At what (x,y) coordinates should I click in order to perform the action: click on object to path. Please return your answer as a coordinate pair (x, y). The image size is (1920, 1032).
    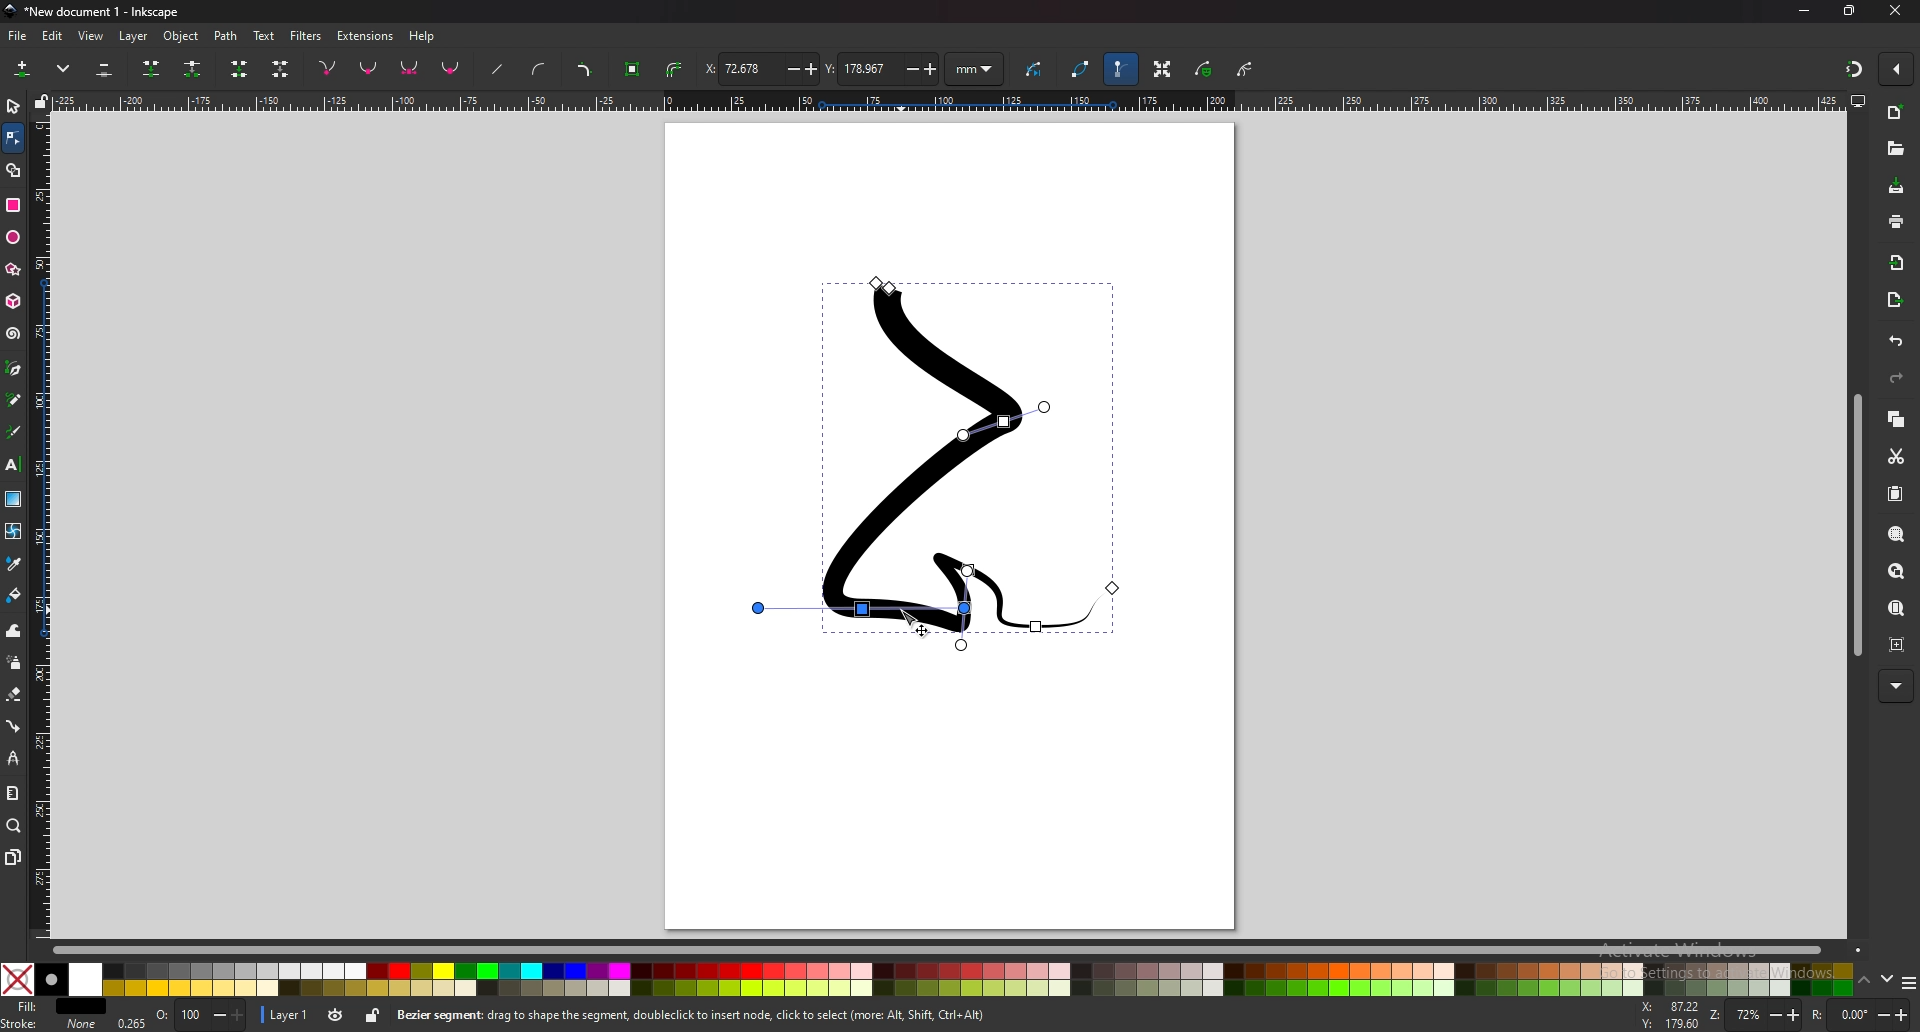
    Looking at the image, I should click on (633, 70).